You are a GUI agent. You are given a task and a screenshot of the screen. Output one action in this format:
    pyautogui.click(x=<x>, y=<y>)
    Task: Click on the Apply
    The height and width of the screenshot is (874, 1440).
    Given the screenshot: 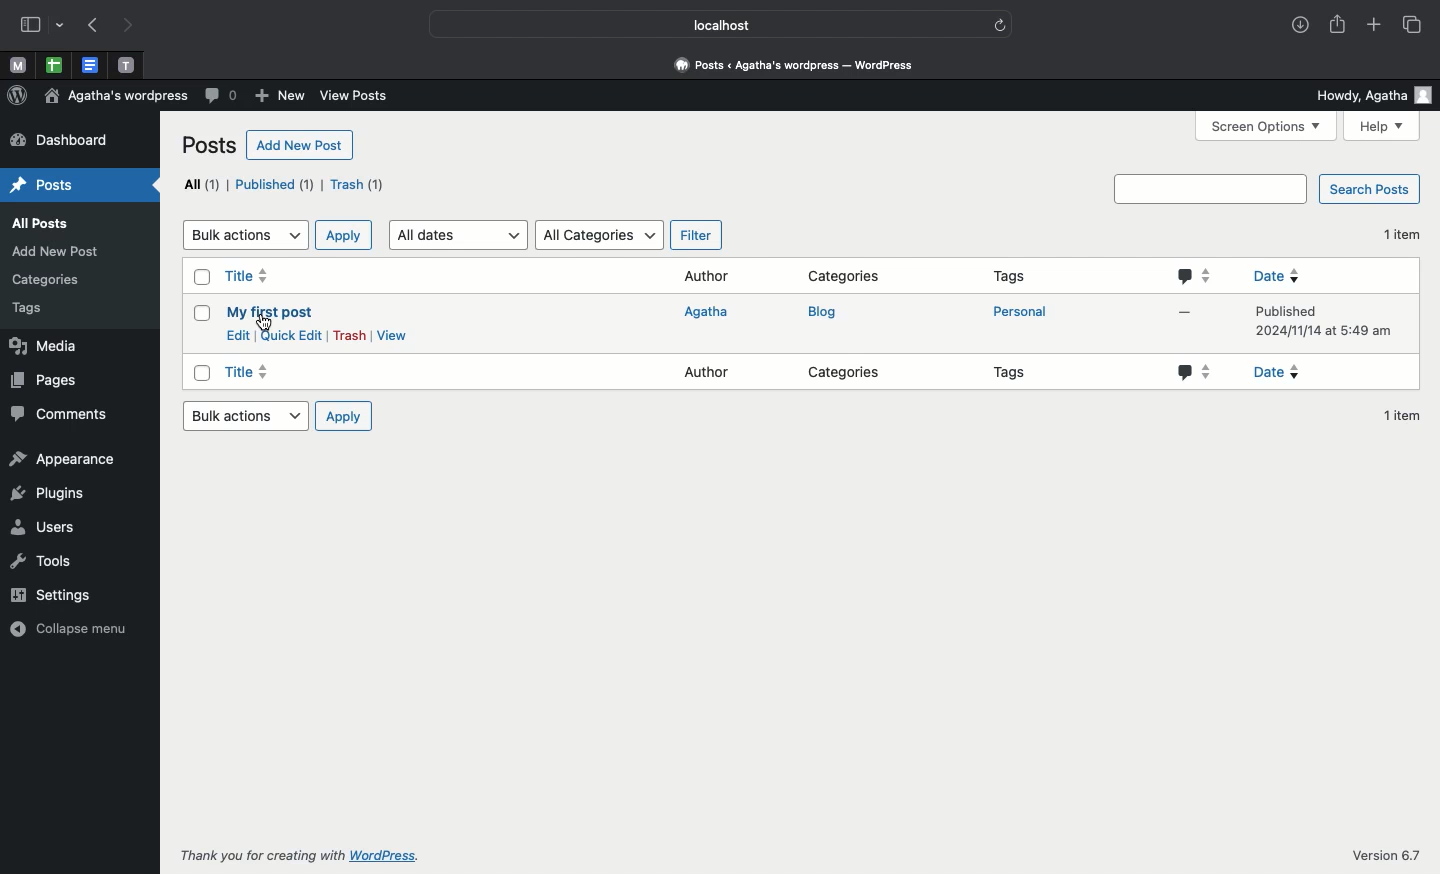 What is the action you would take?
    pyautogui.click(x=343, y=416)
    